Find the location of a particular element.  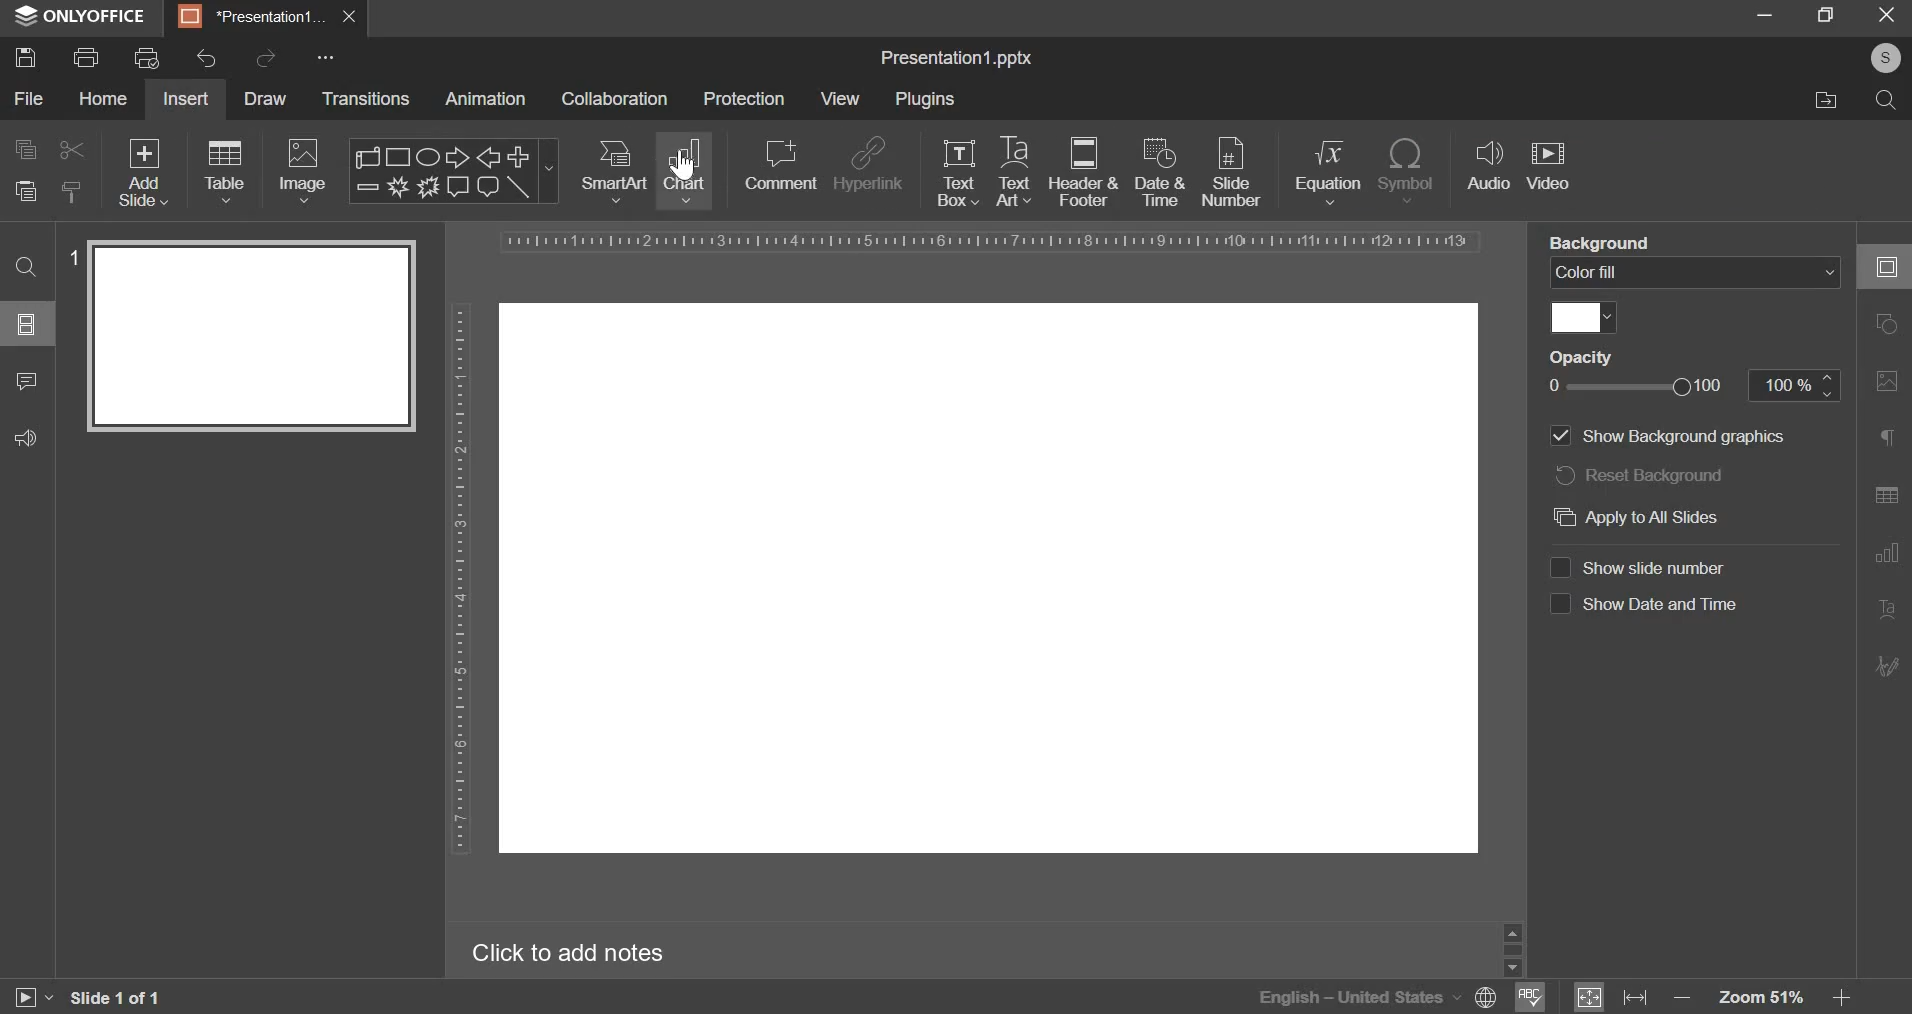

shape settings is located at coordinates (1891, 325).